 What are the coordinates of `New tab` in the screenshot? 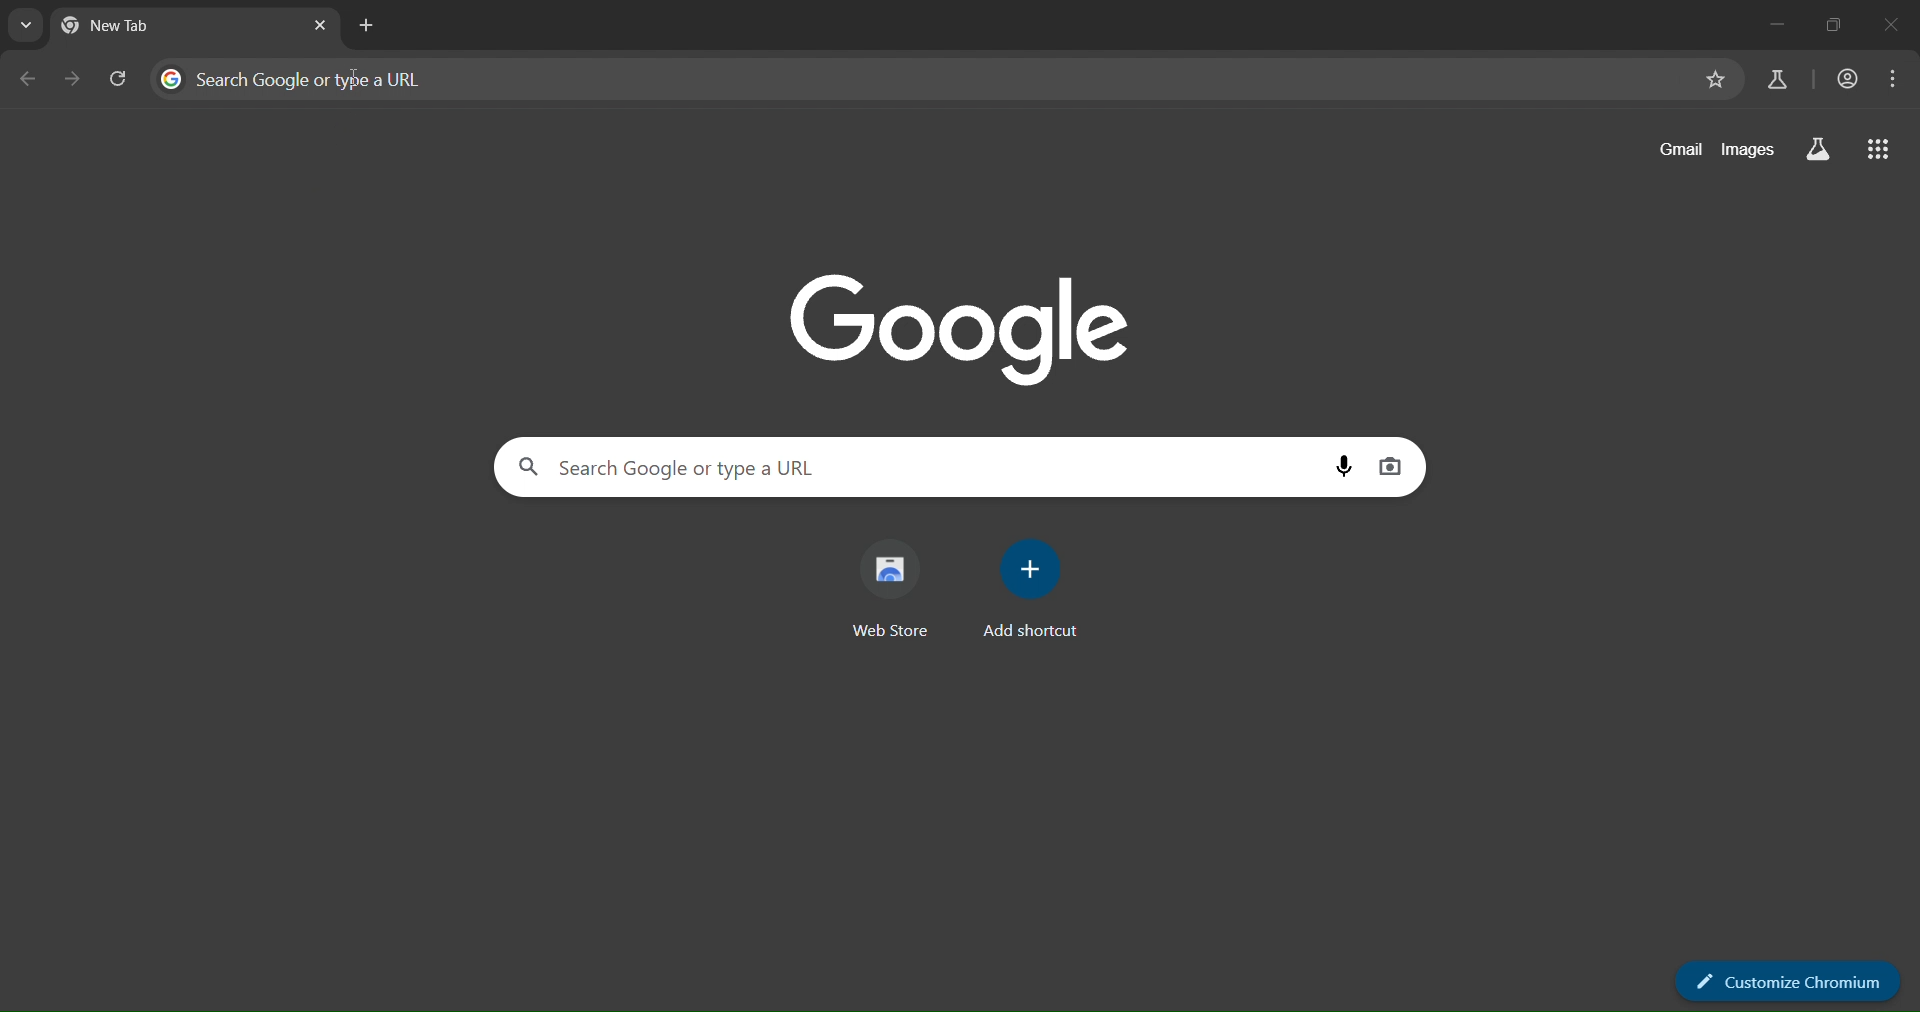 It's located at (125, 25).